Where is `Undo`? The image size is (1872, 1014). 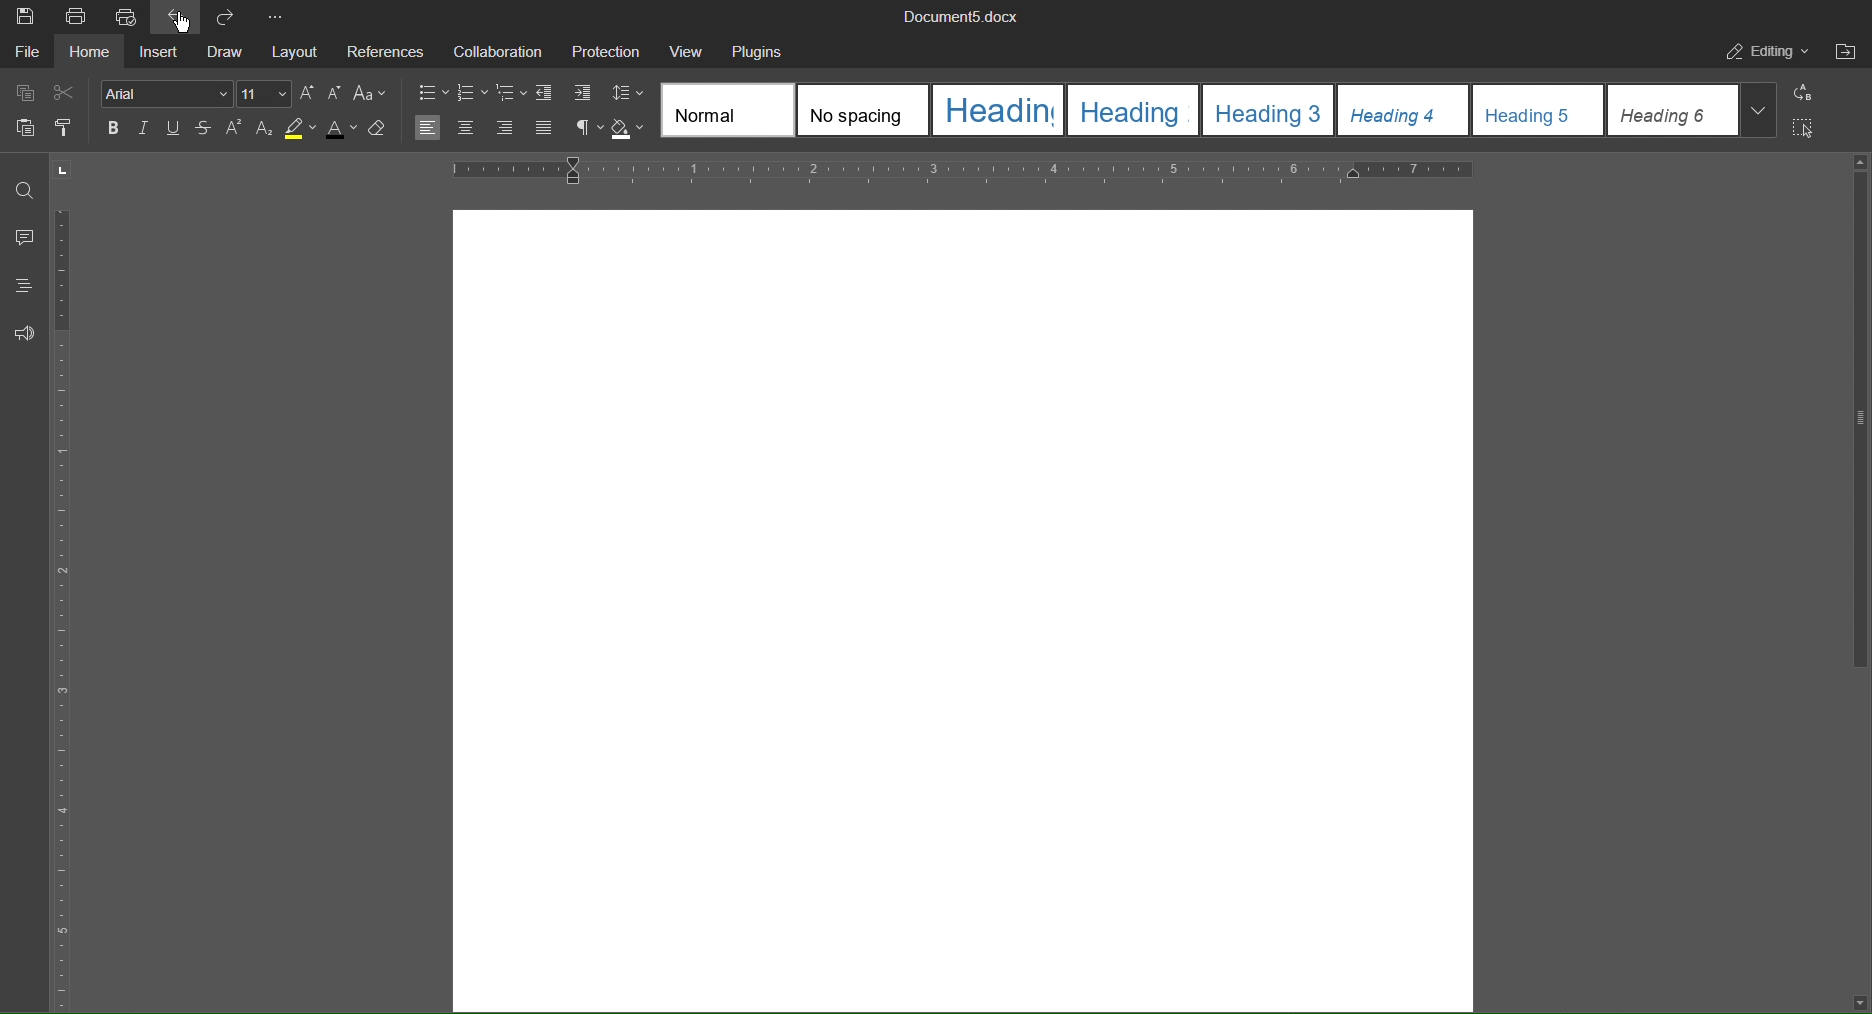
Undo is located at coordinates (177, 16).